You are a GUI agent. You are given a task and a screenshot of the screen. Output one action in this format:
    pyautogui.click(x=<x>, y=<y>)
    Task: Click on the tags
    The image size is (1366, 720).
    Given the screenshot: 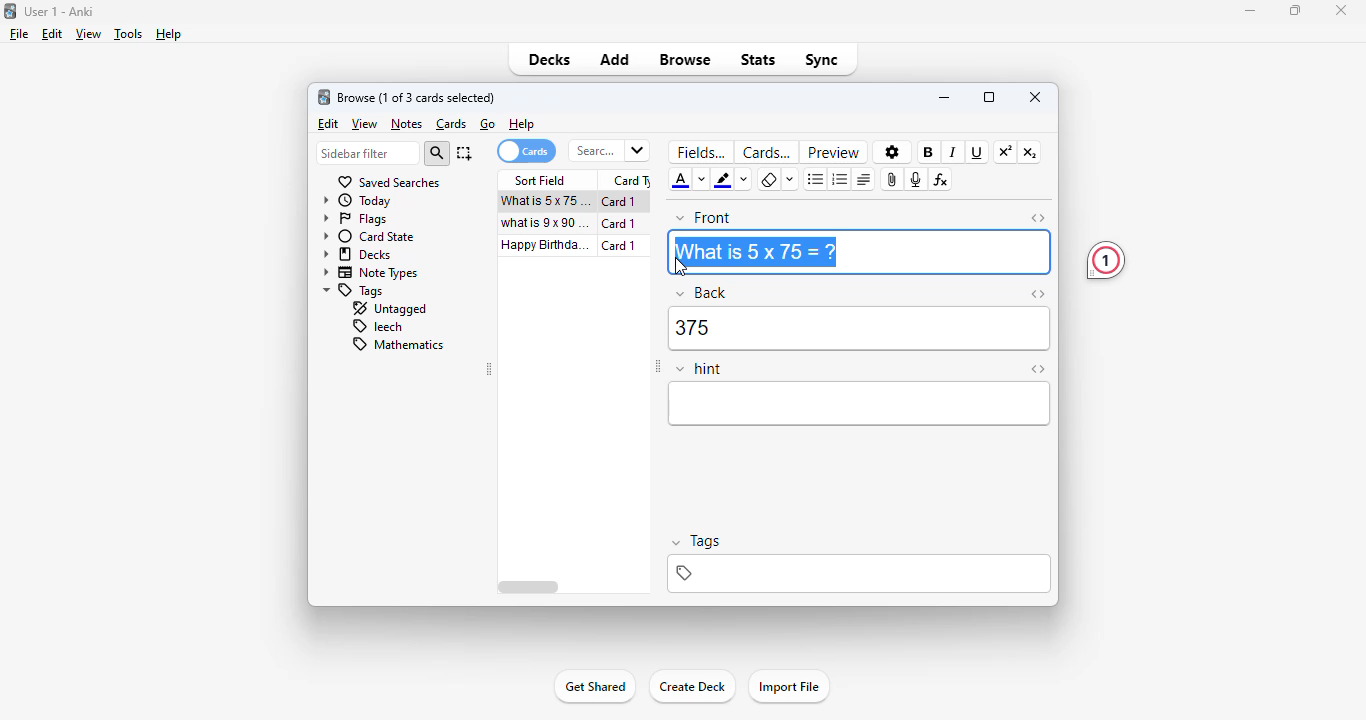 What is the action you would take?
    pyautogui.click(x=354, y=292)
    